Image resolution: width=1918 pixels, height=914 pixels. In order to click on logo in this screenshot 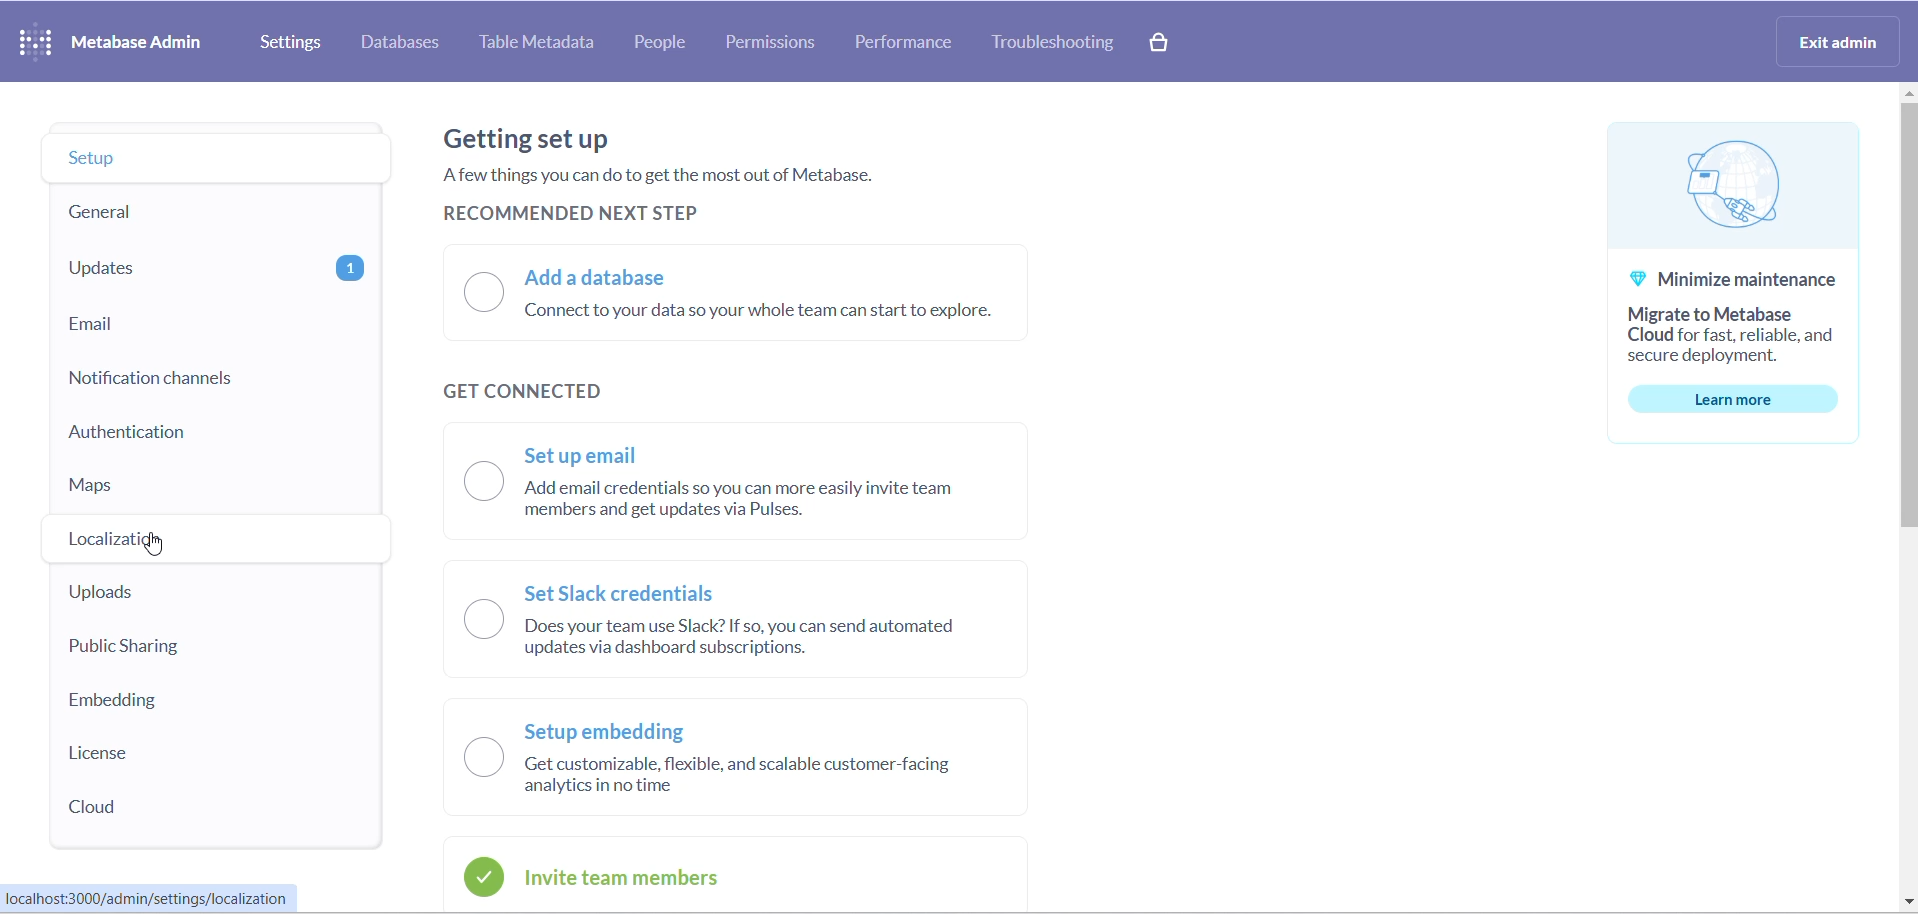, I will do `click(1717, 191)`.